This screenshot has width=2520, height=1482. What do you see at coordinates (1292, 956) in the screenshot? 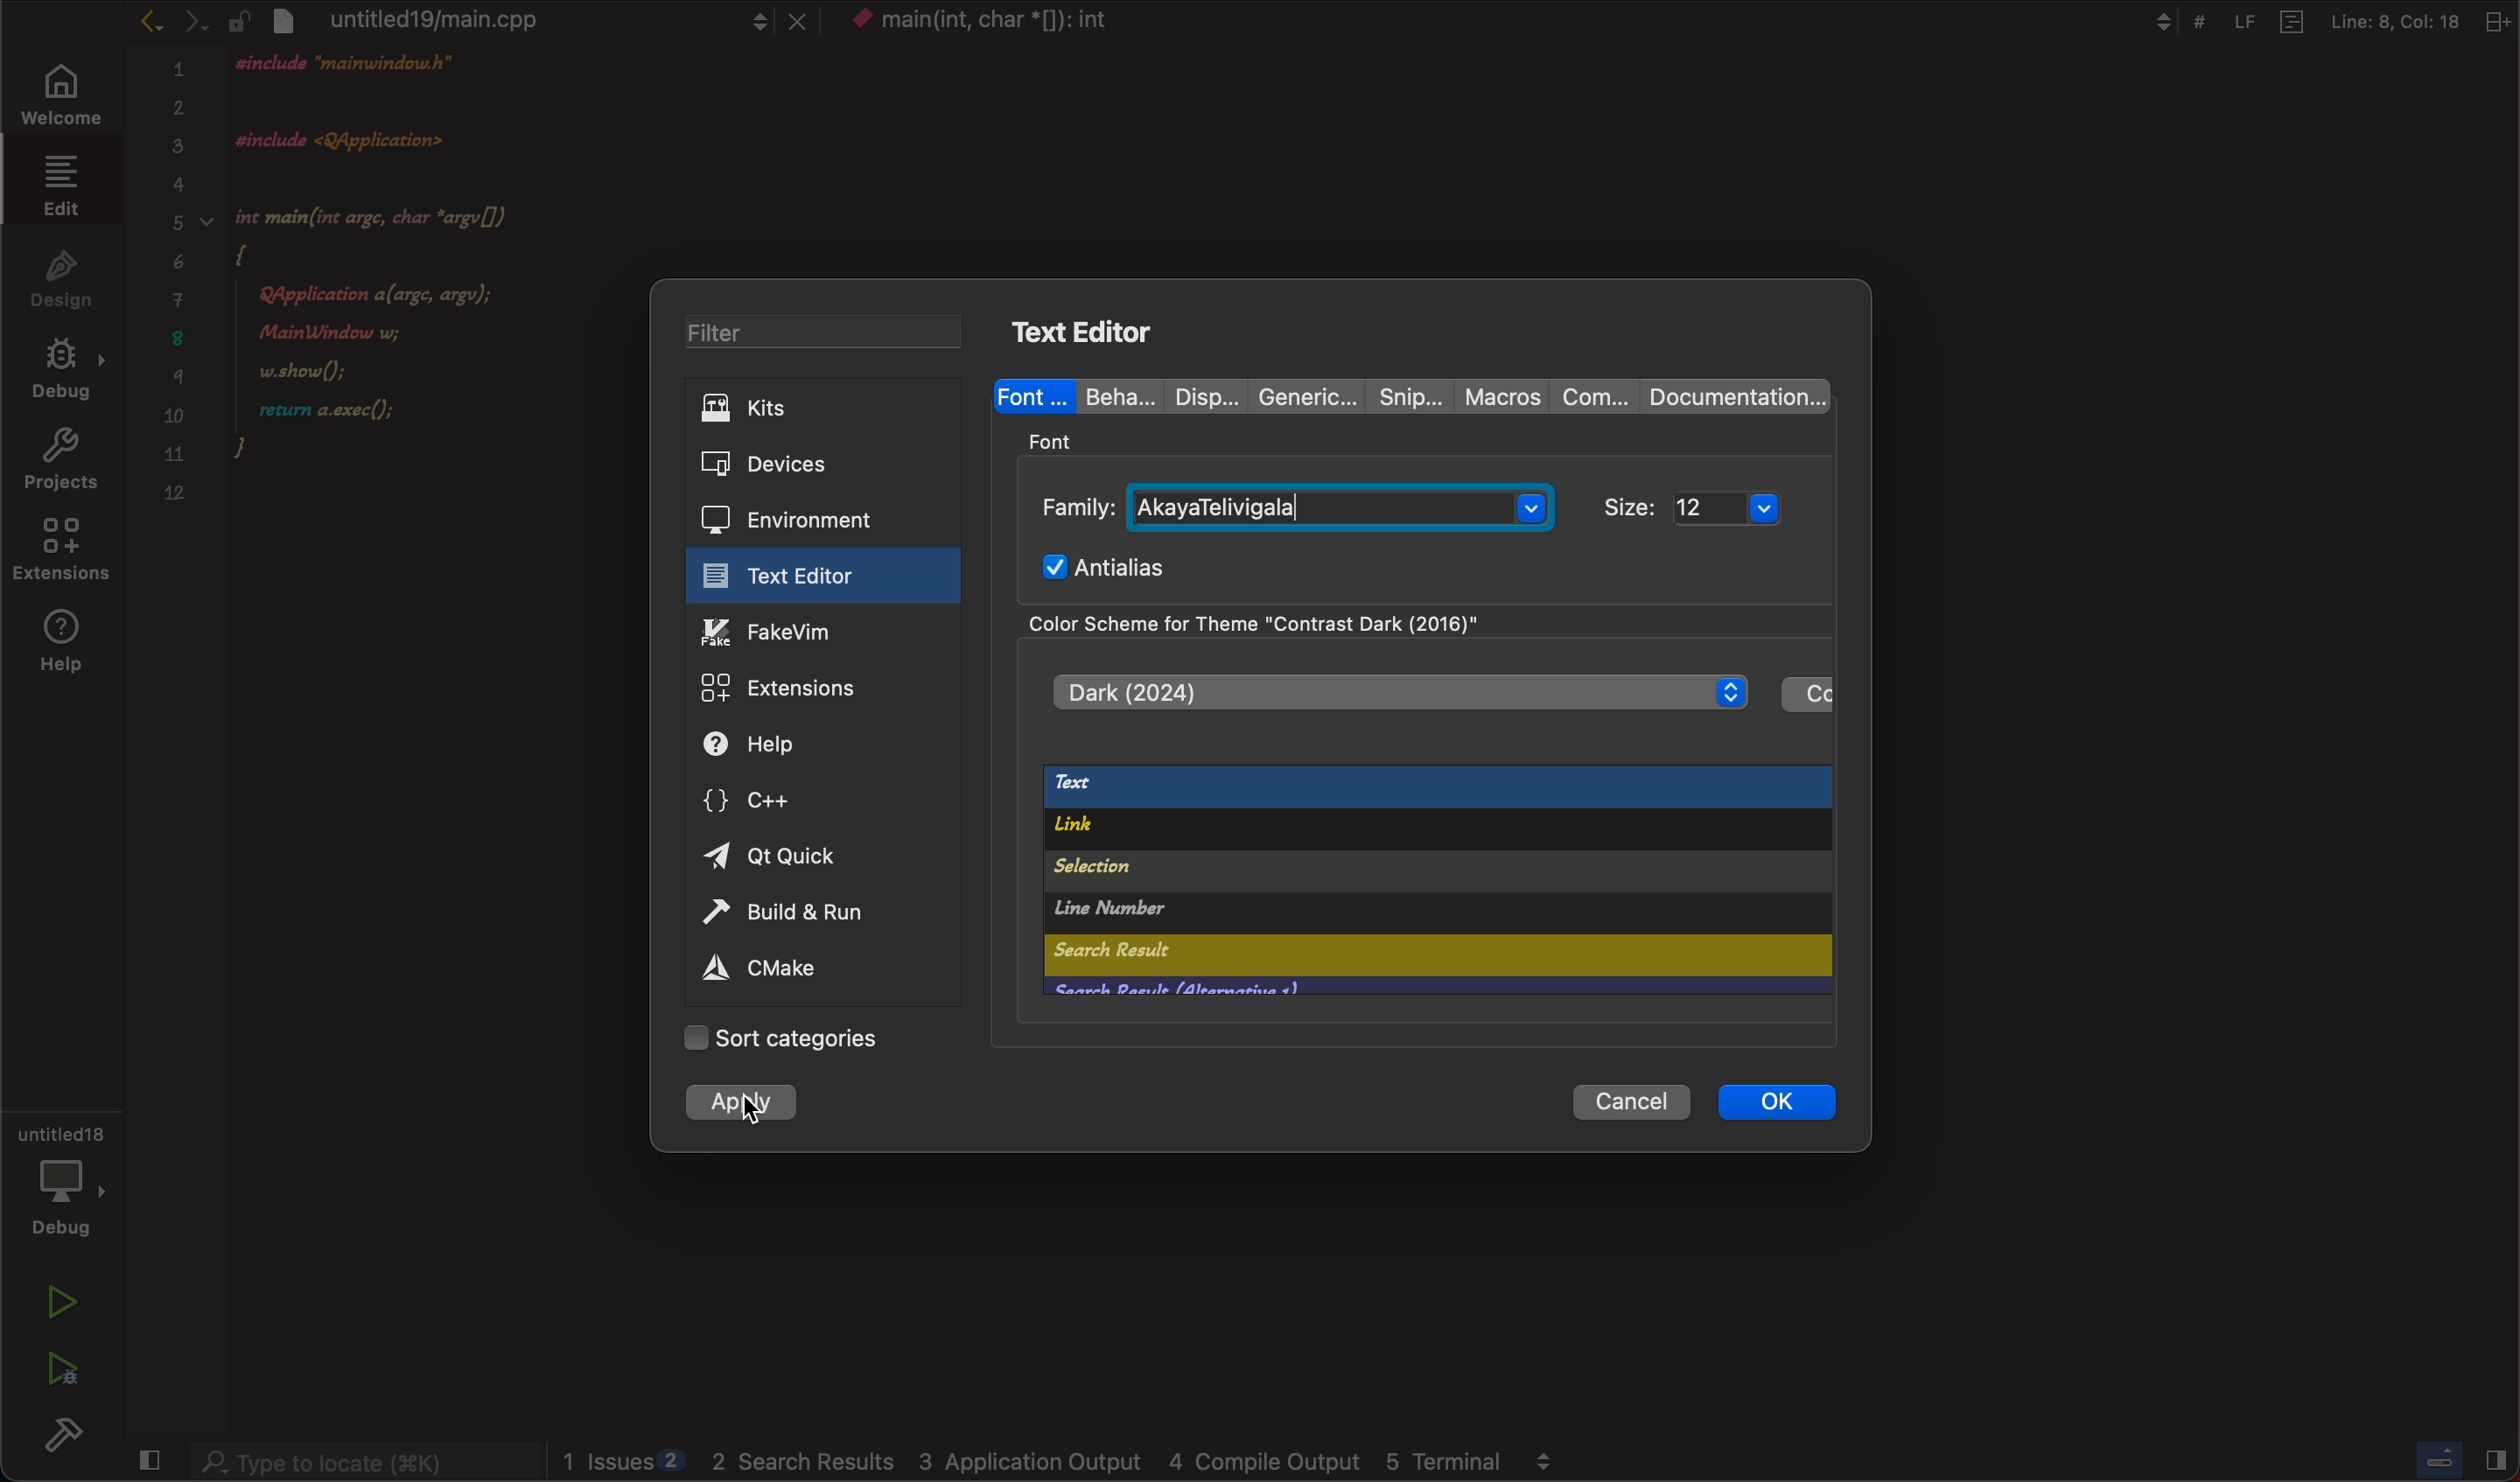
I see `search` at bounding box center [1292, 956].